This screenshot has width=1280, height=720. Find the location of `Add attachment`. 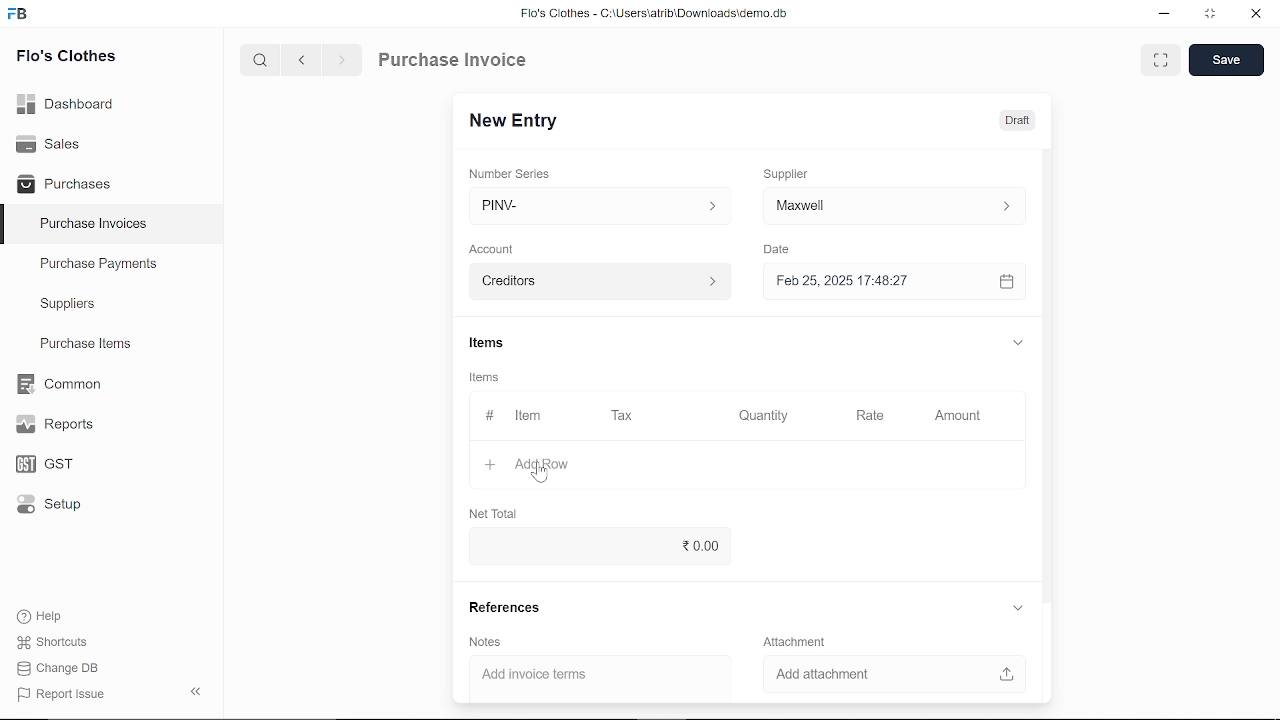

Add attachment is located at coordinates (887, 672).